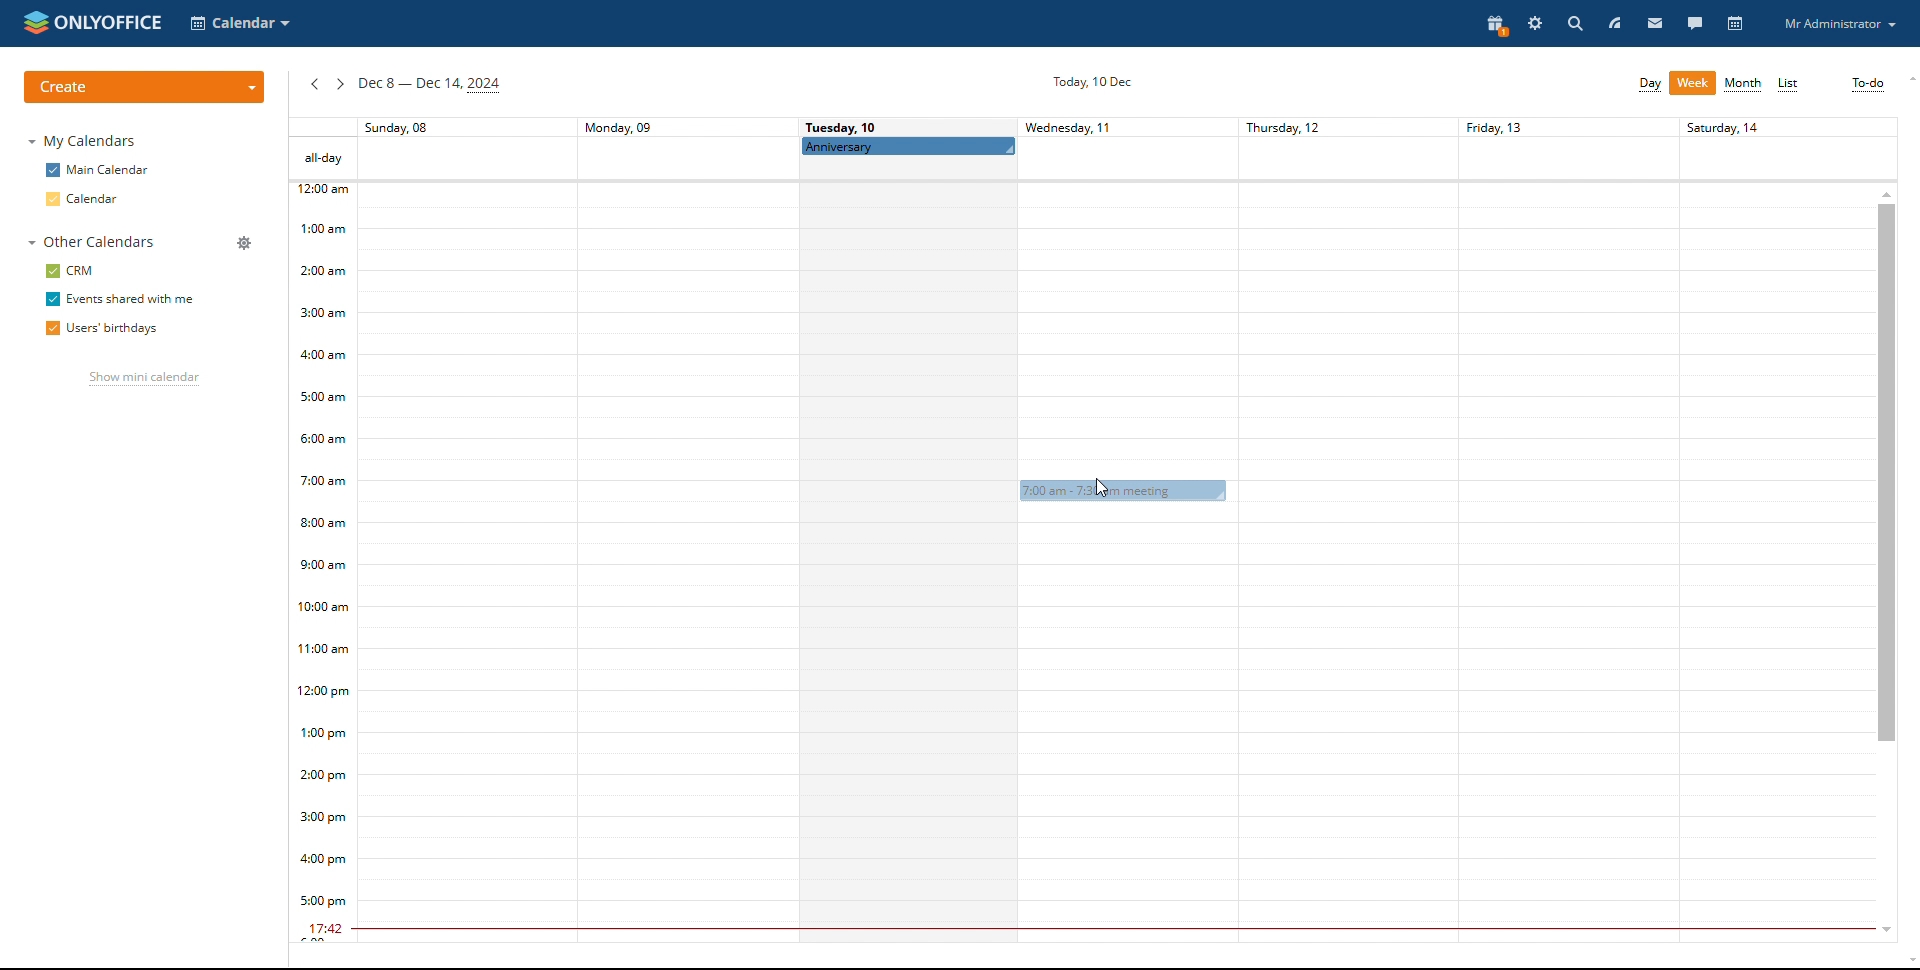  What do you see at coordinates (1537, 25) in the screenshot?
I see `settings` at bounding box center [1537, 25].